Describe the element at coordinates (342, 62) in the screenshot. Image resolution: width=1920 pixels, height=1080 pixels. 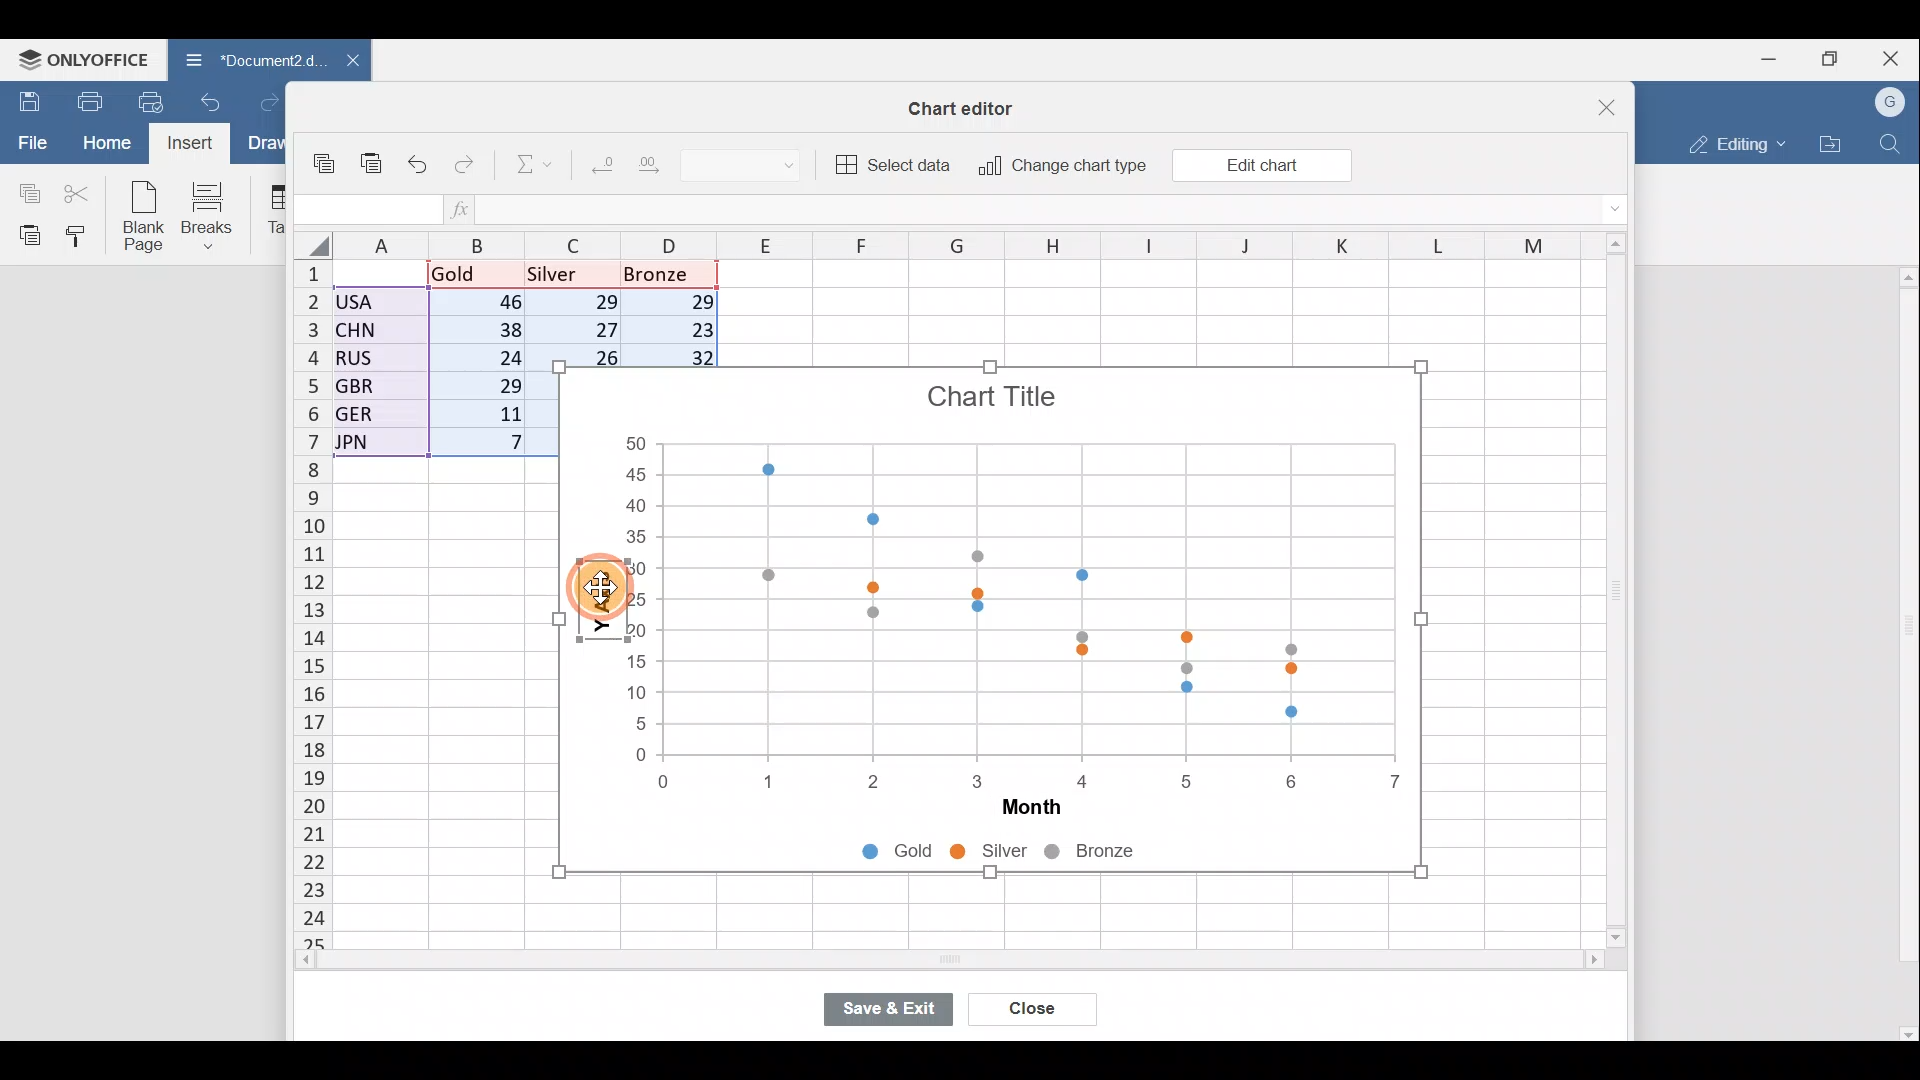
I see `Close document` at that location.